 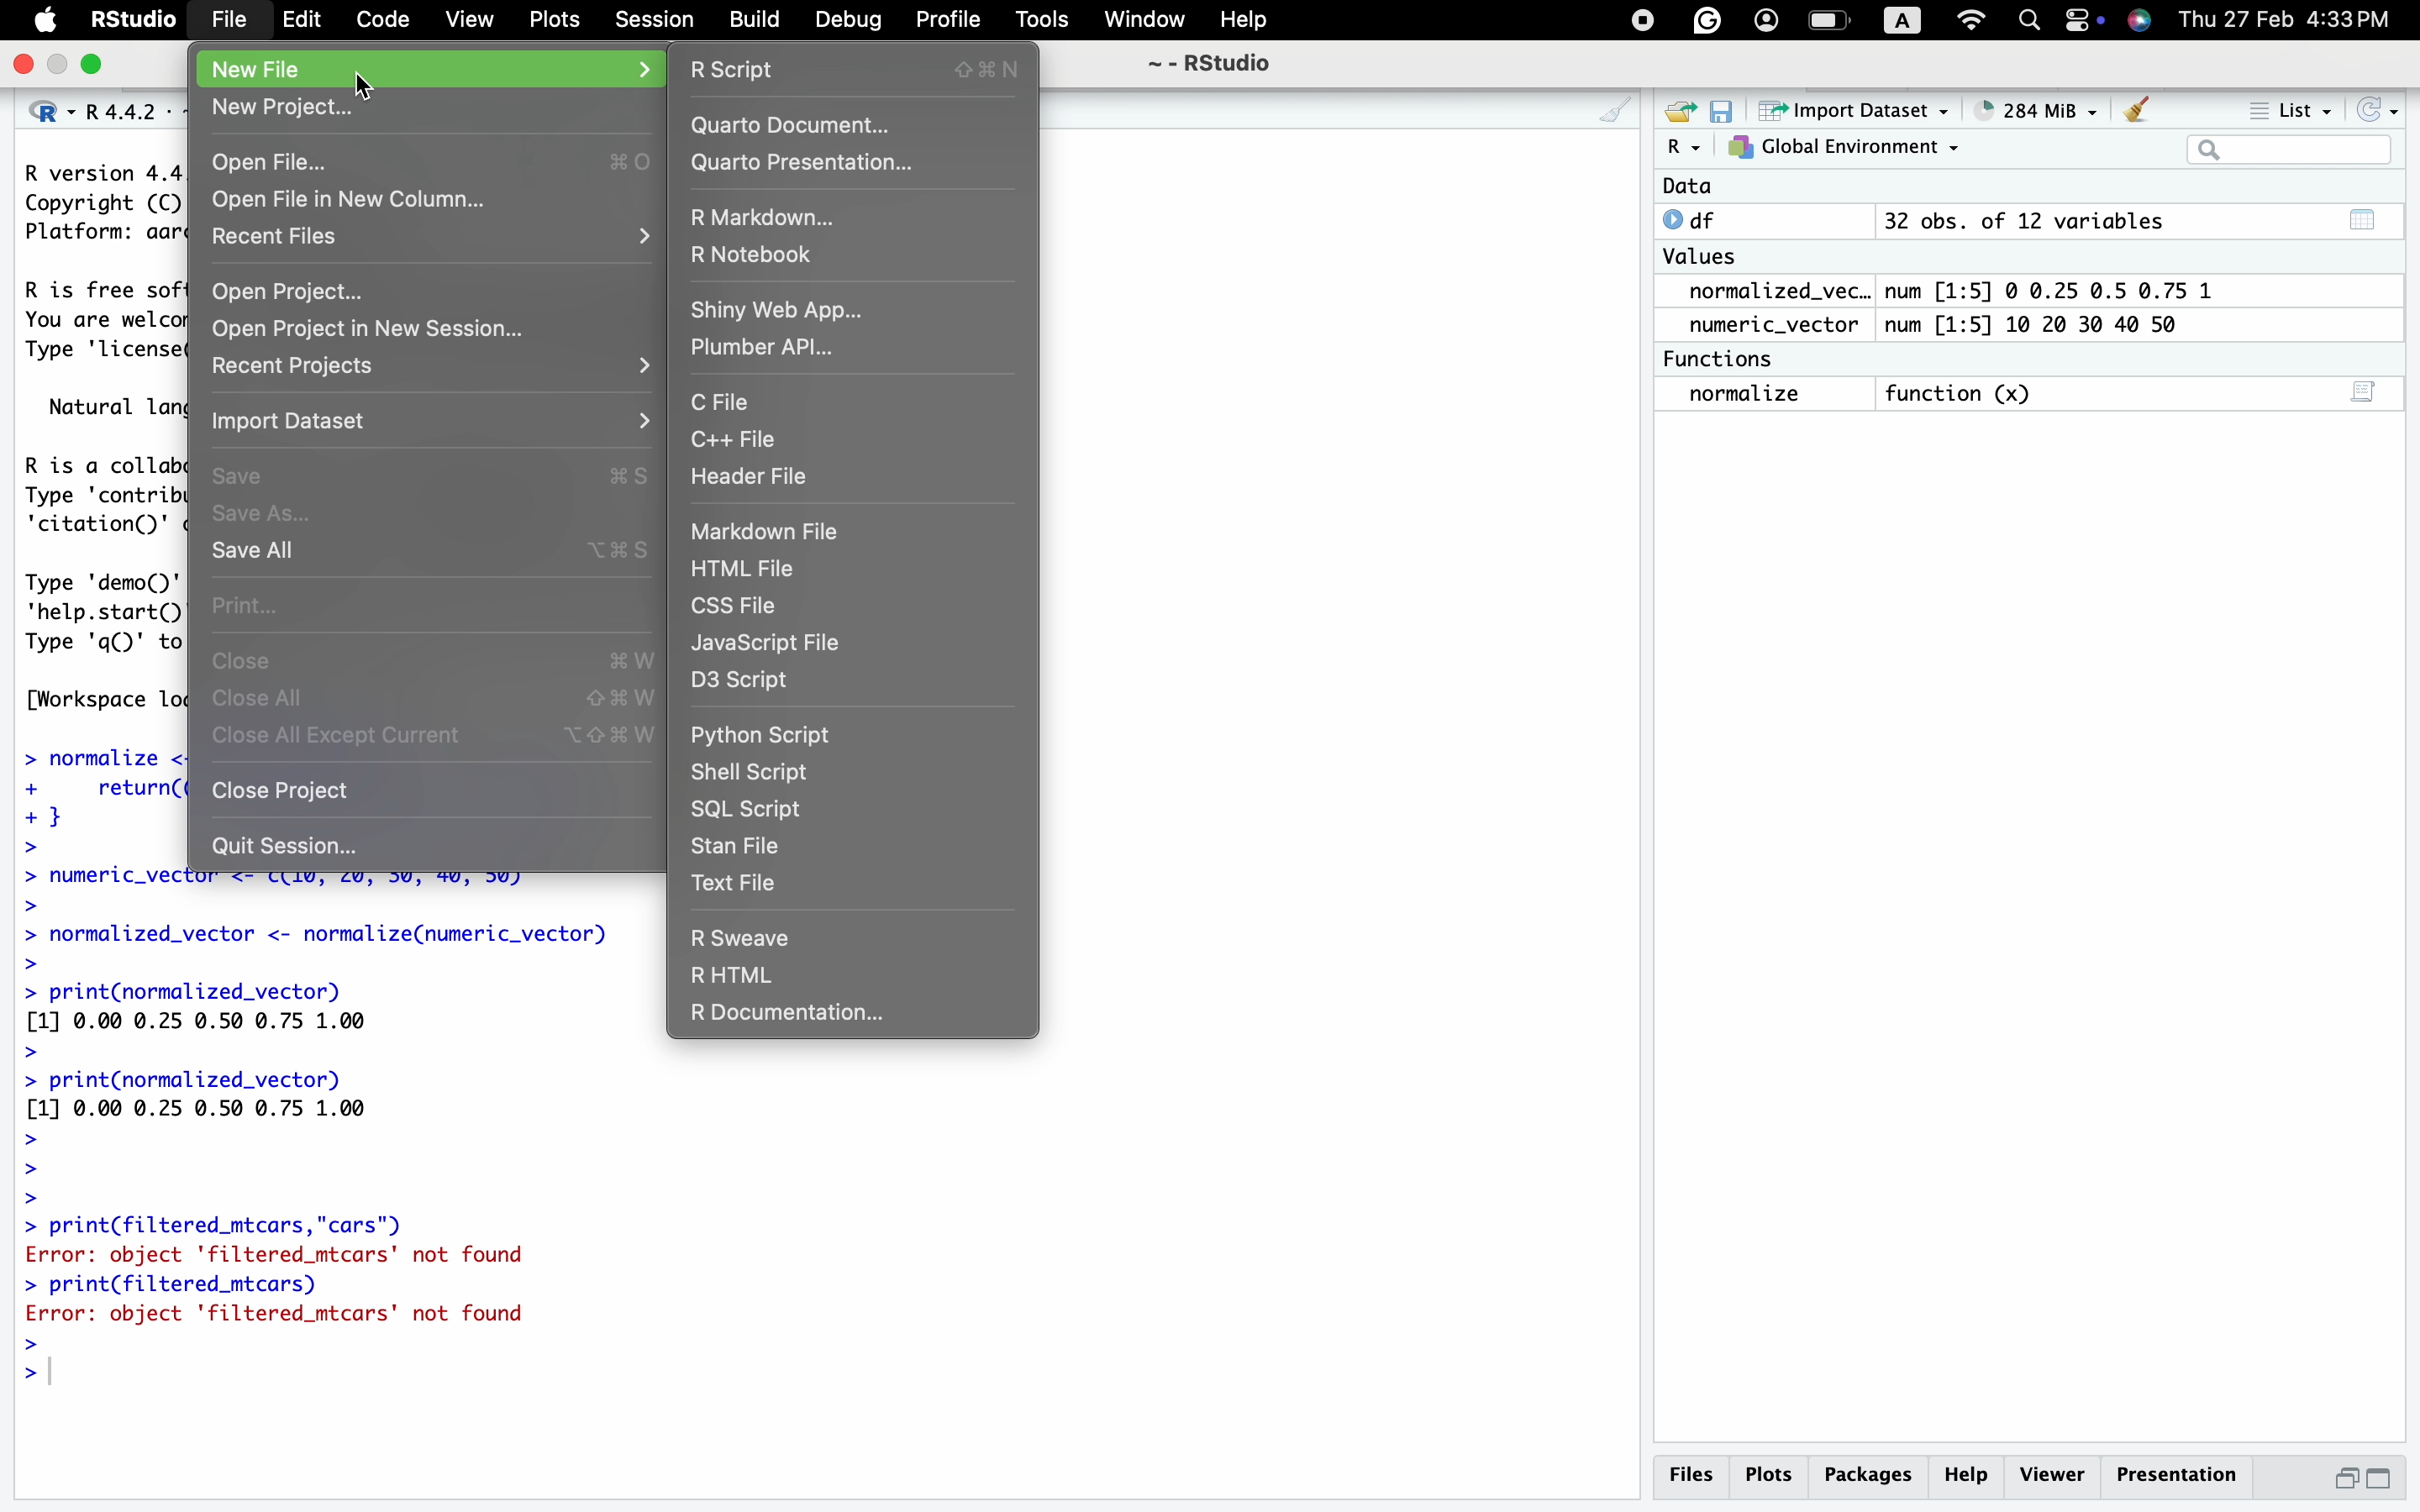 I want to click on RStudio, so click(x=130, y=19).